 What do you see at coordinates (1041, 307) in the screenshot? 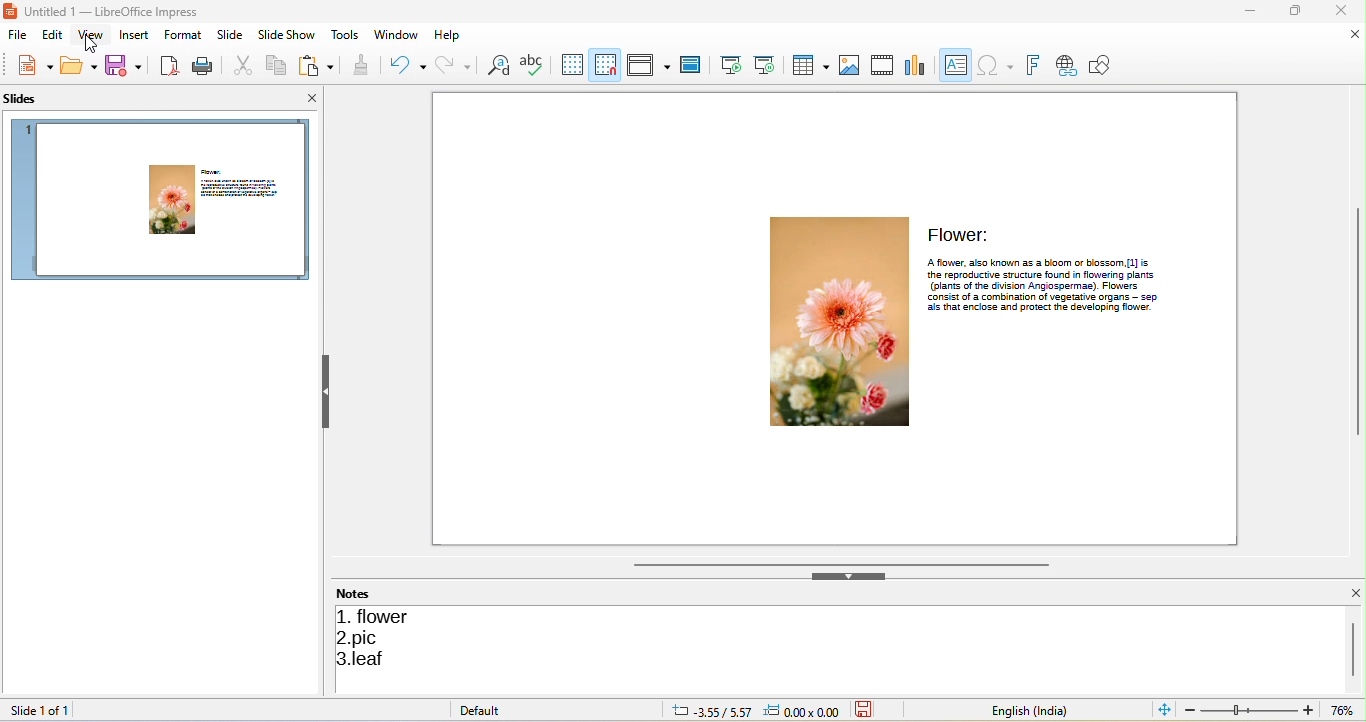
I see `poe ‘als that enclose and protect the geveloping flower.` at bounding box center [1041, 307].